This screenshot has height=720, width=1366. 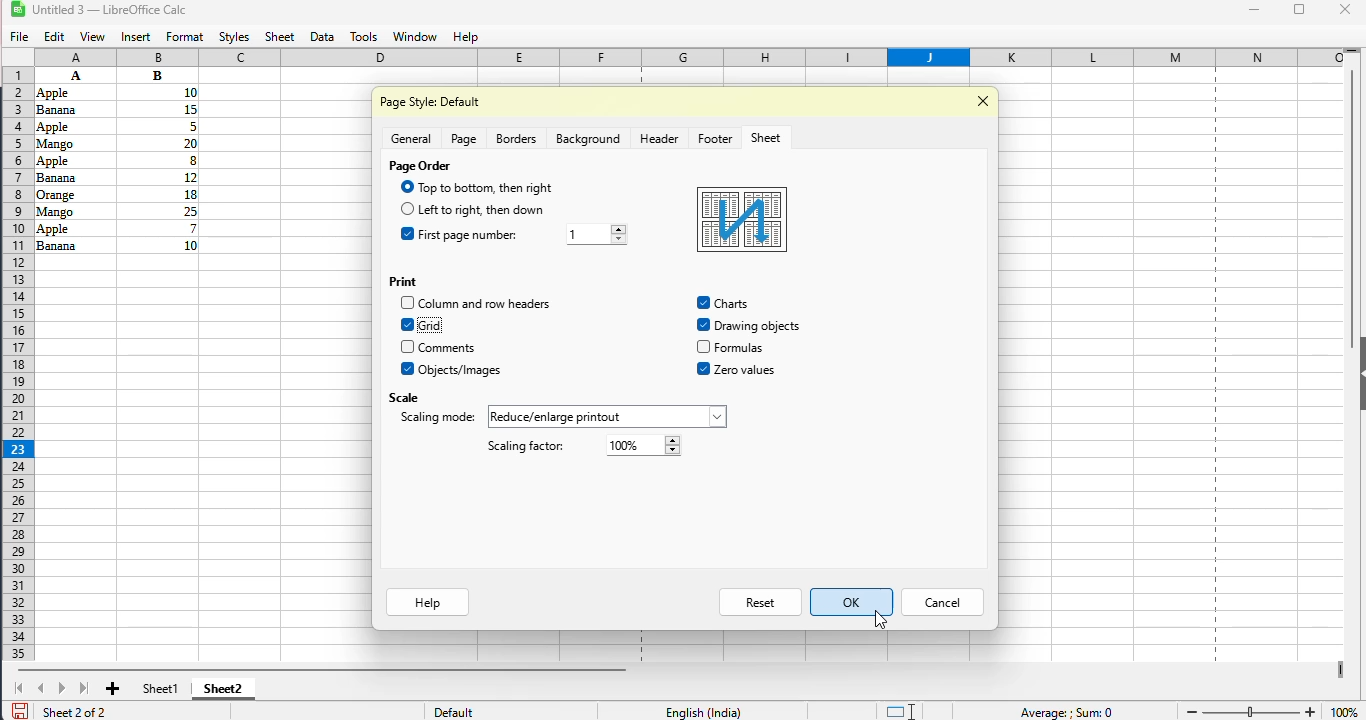 What do you see at coordinates (159, 211) in the screenshot?
I see `` at bounding box center [159, 211].